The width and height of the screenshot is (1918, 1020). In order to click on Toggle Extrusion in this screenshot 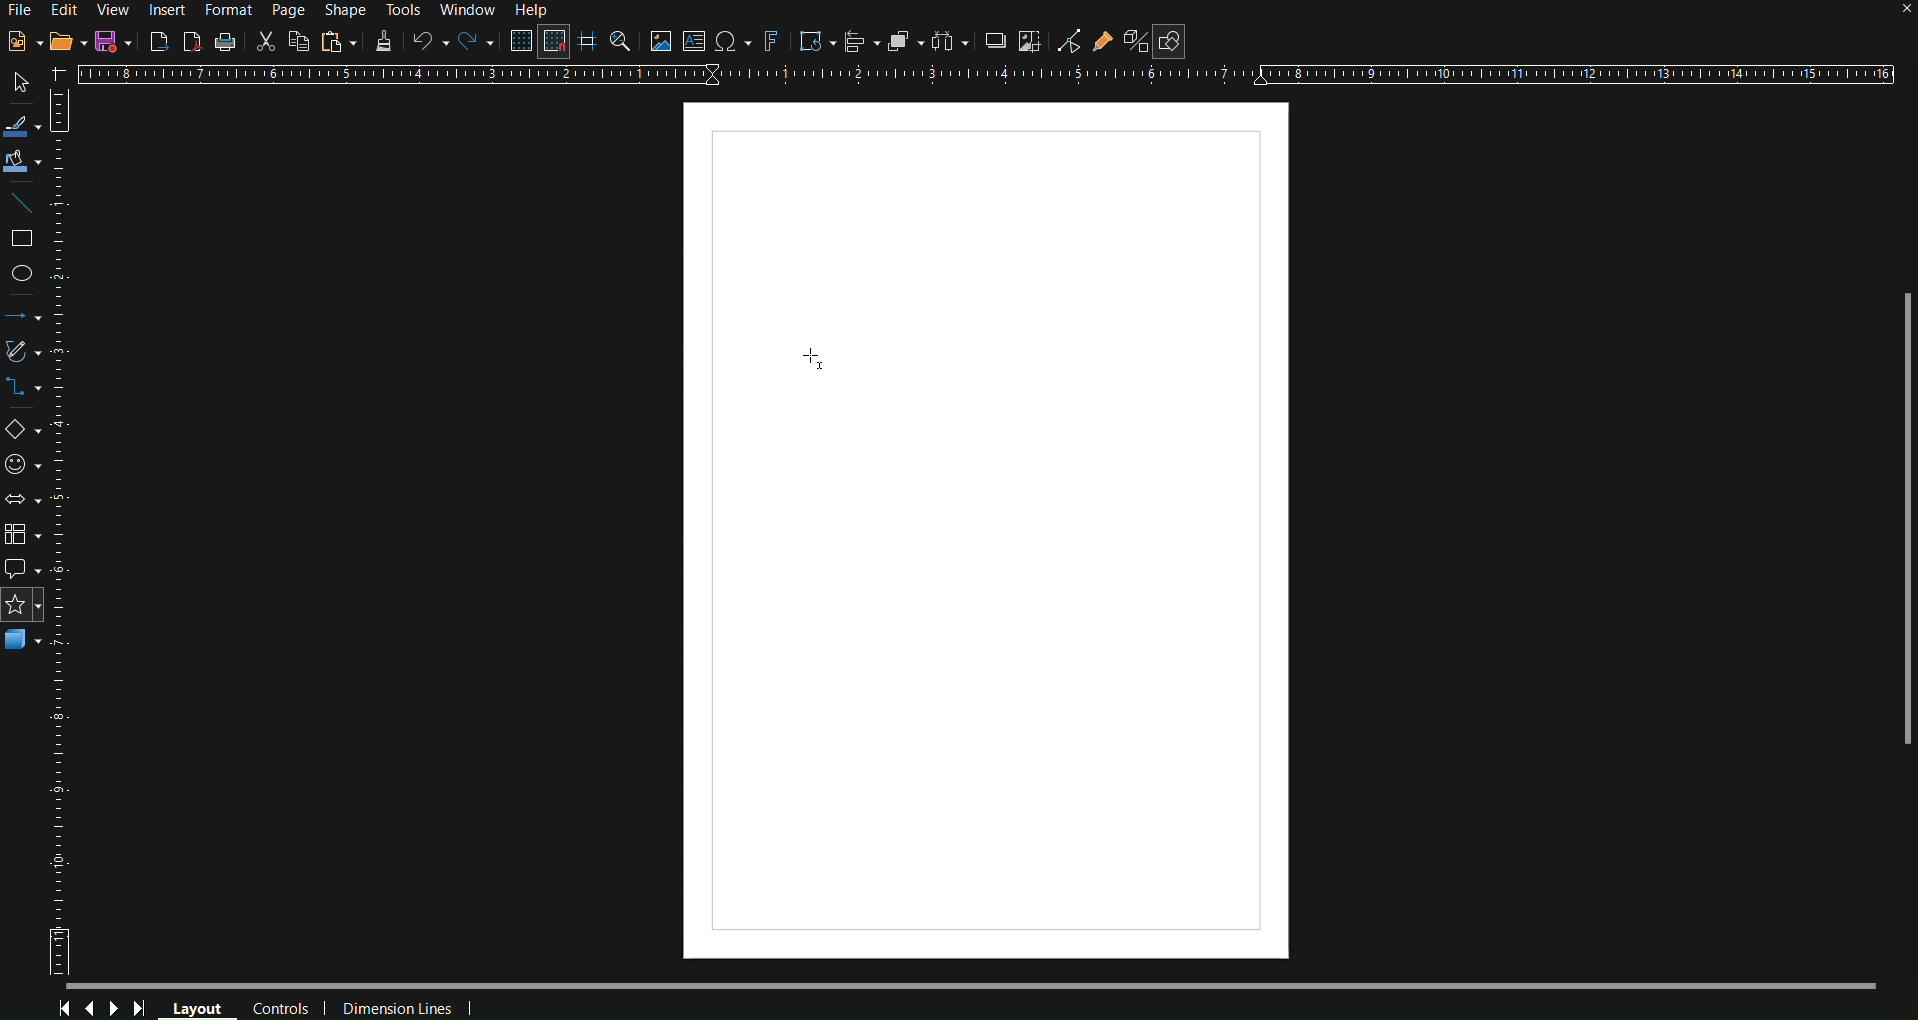, I will do `click(1136, 41)`.